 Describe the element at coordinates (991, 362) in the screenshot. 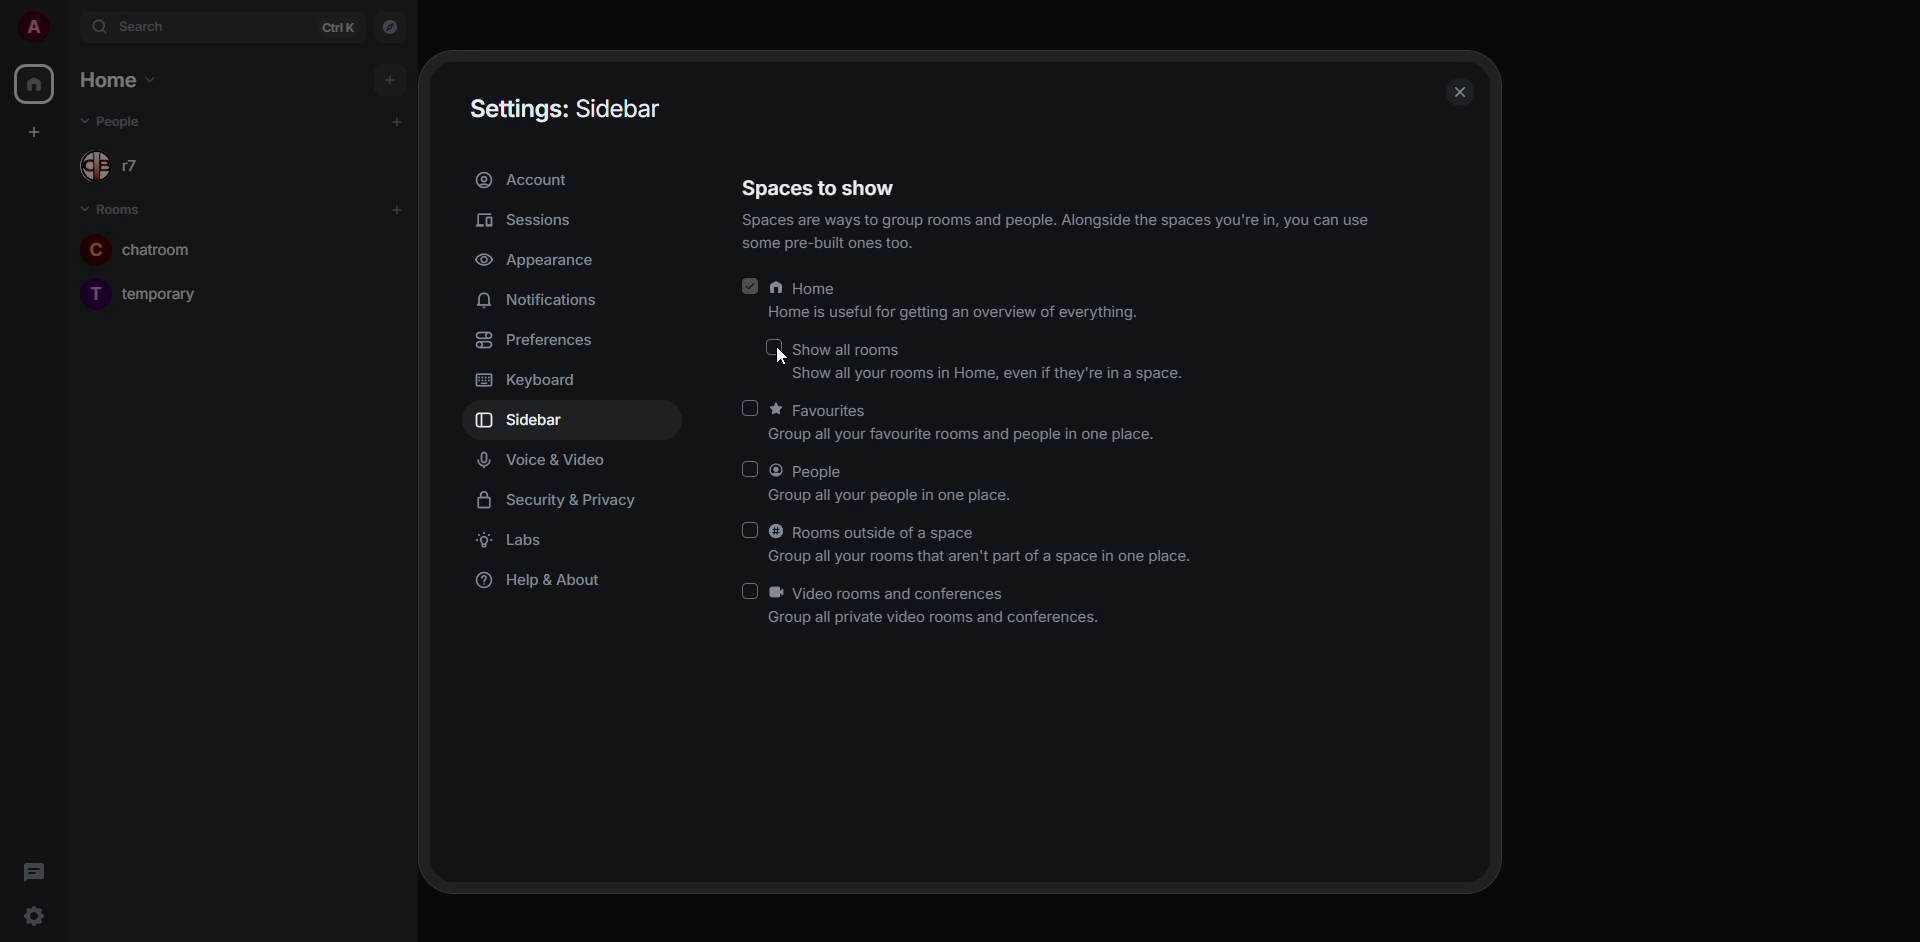

I see `Show all rooms
Show all your rooms in Home, even if they're in a space.` at that location.